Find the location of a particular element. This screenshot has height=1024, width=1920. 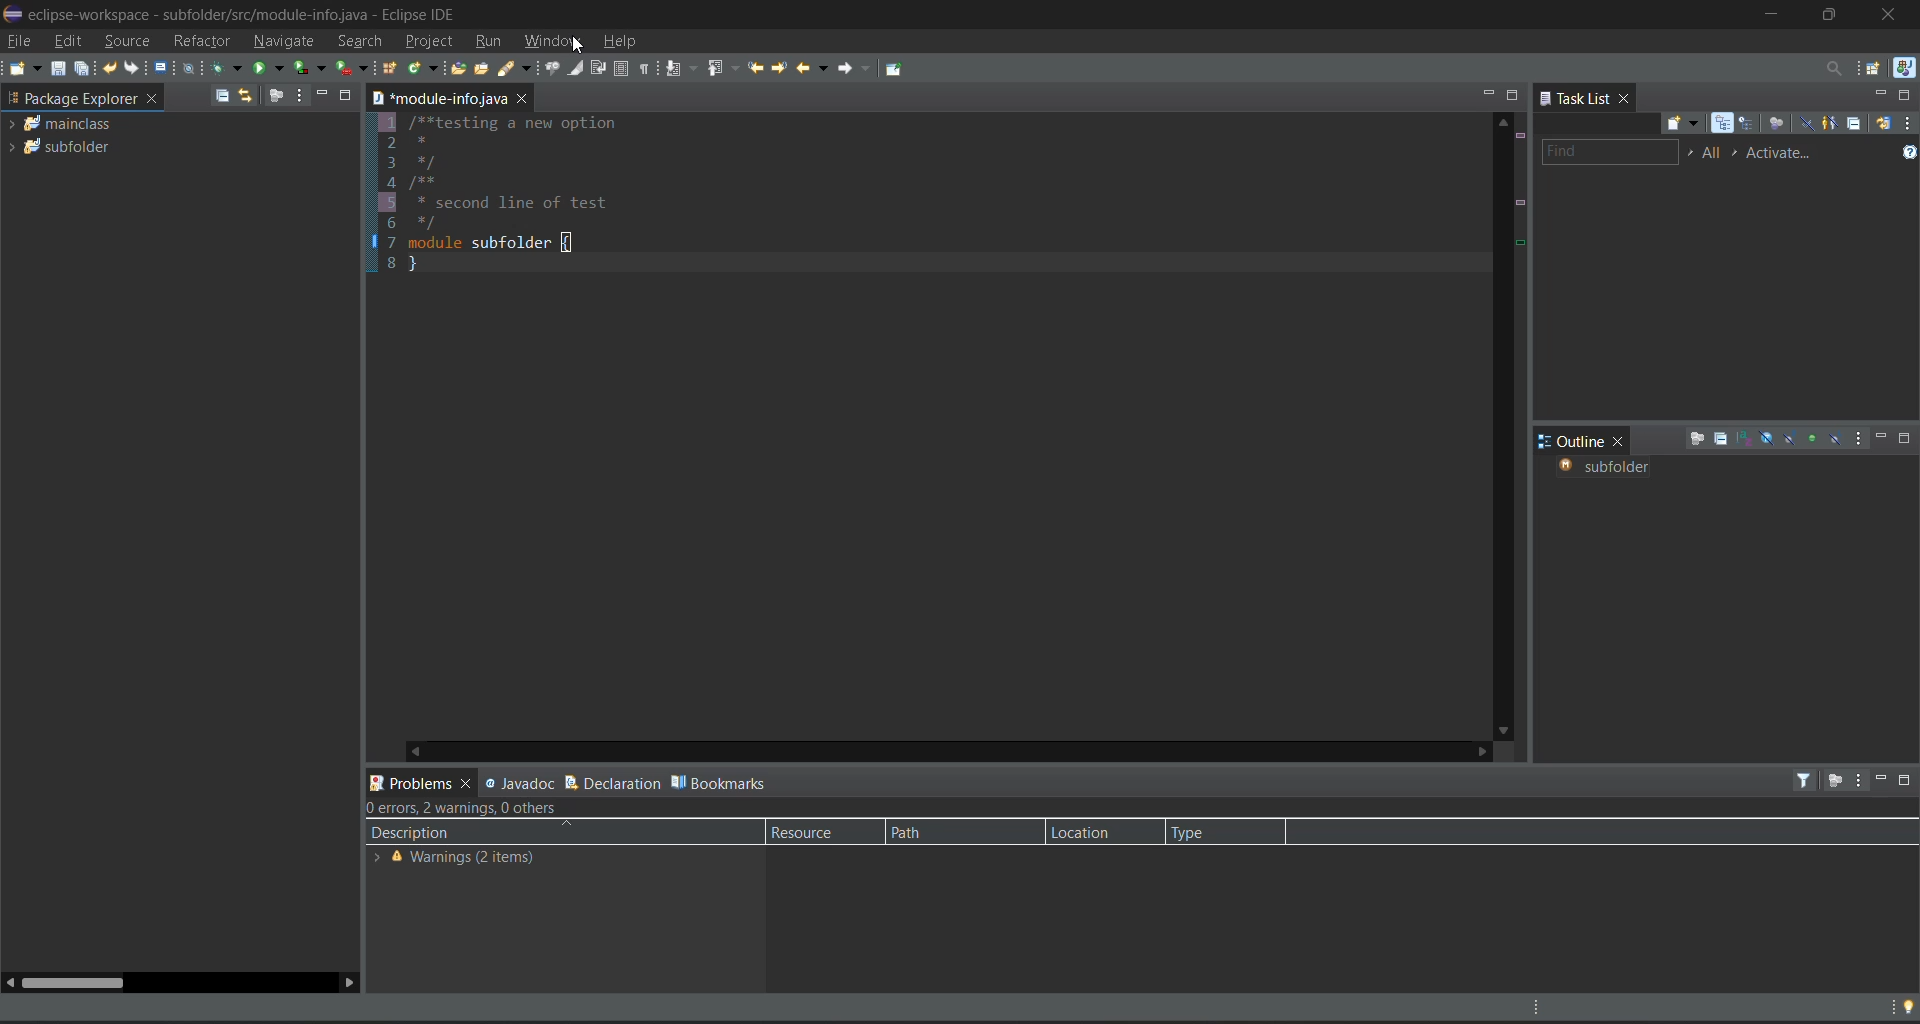

find is located at coordinates (1608, 154).